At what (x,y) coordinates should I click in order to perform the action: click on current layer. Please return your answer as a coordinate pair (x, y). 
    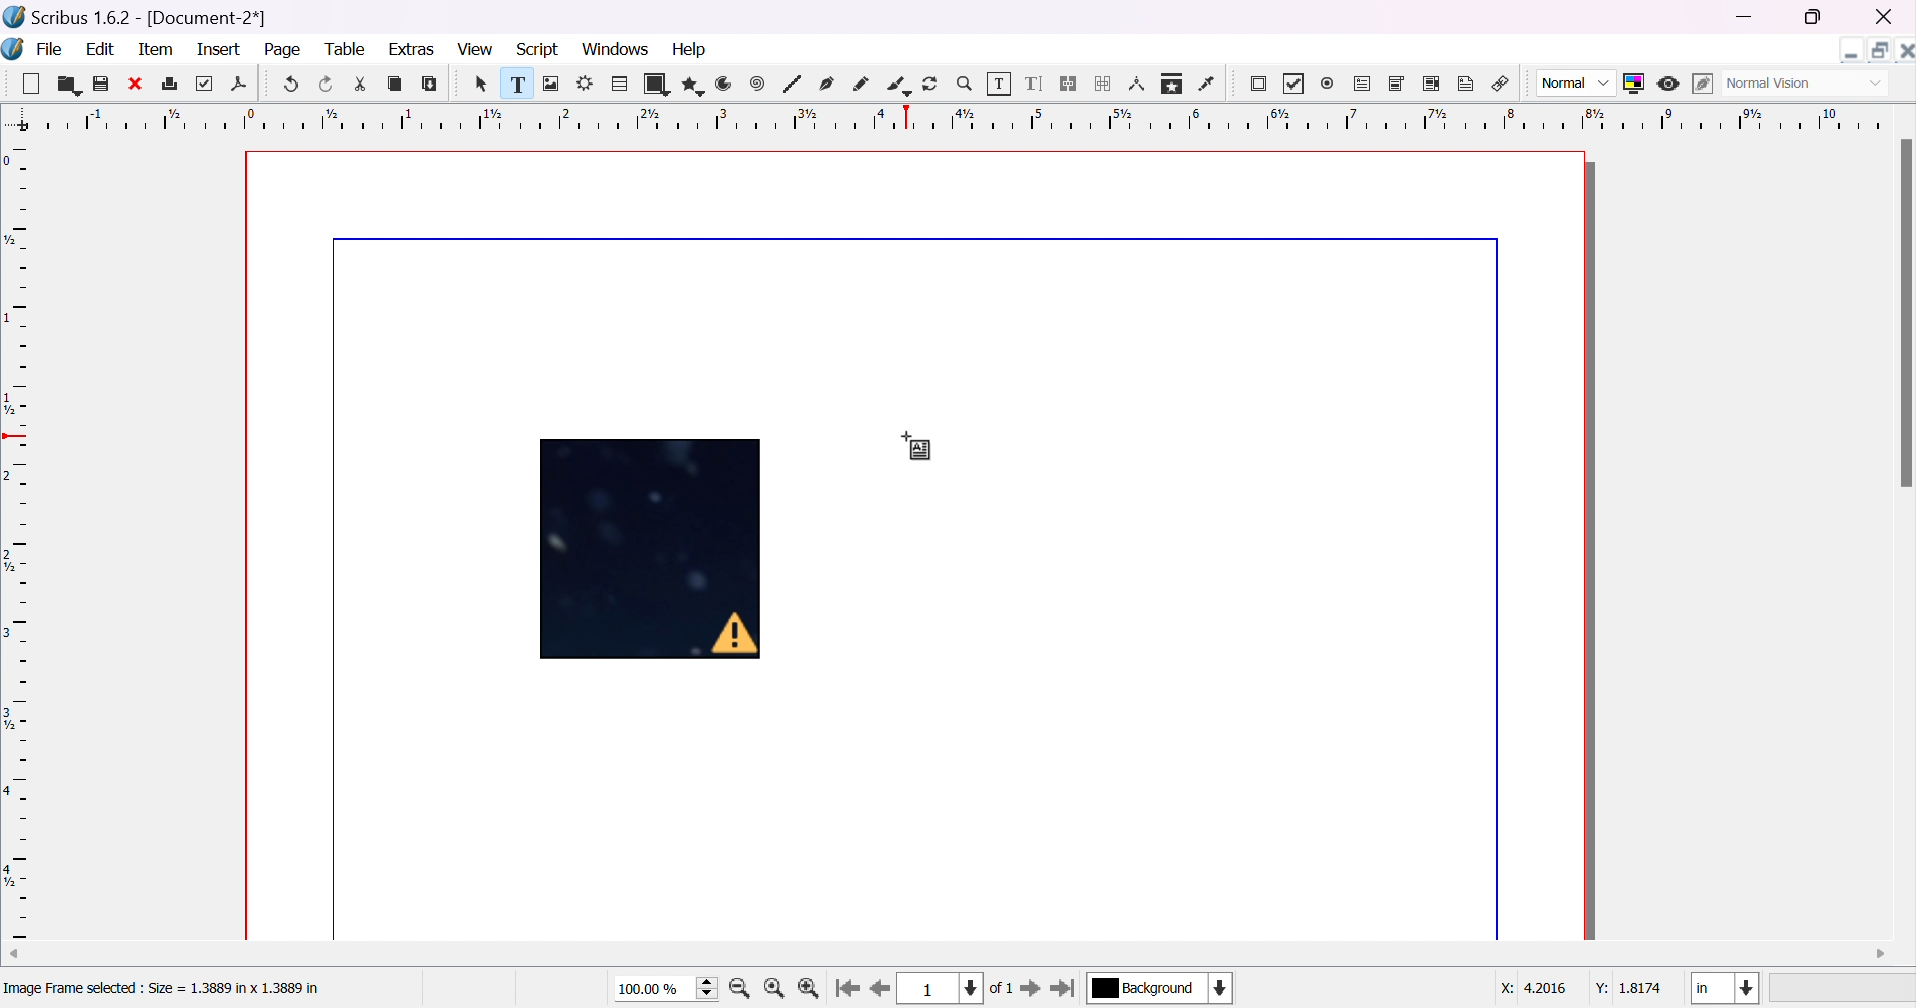
    Looking at the image, I should click on (1161, 987).